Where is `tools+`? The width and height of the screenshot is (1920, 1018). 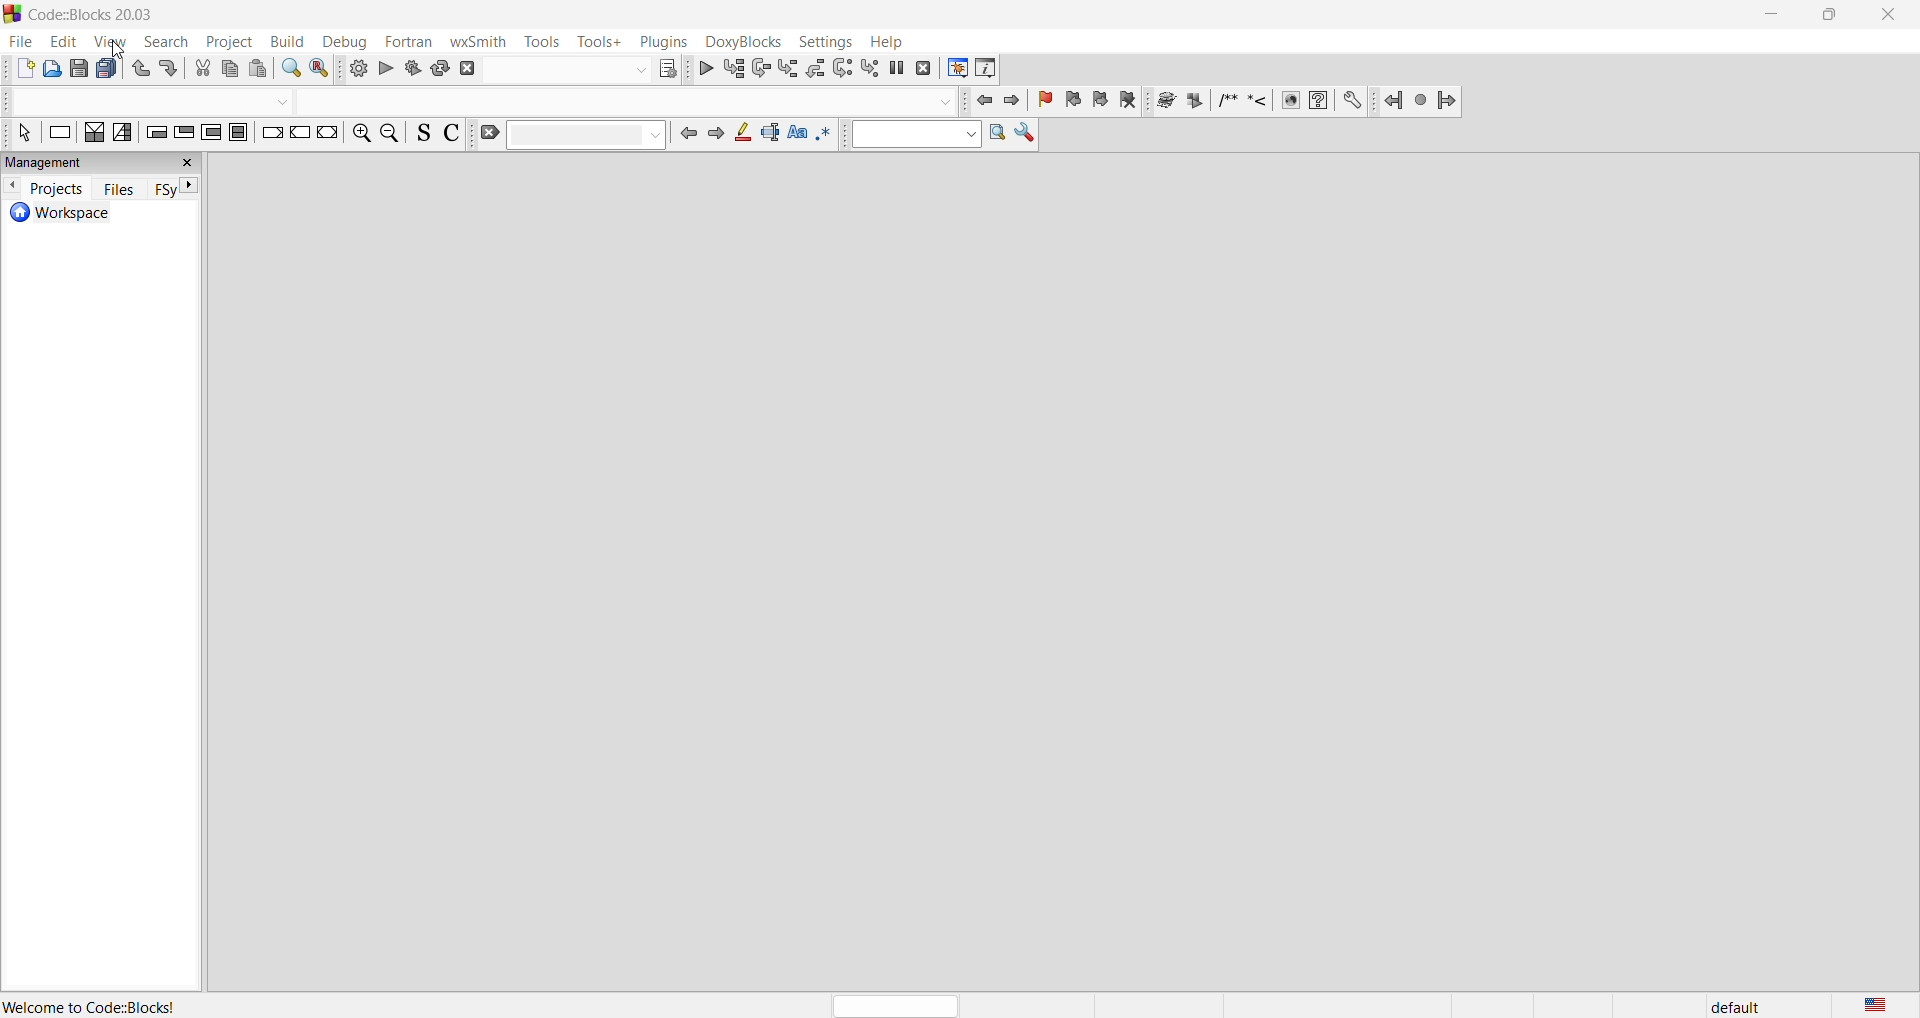 tools+ is located at coordinates (599, 40).